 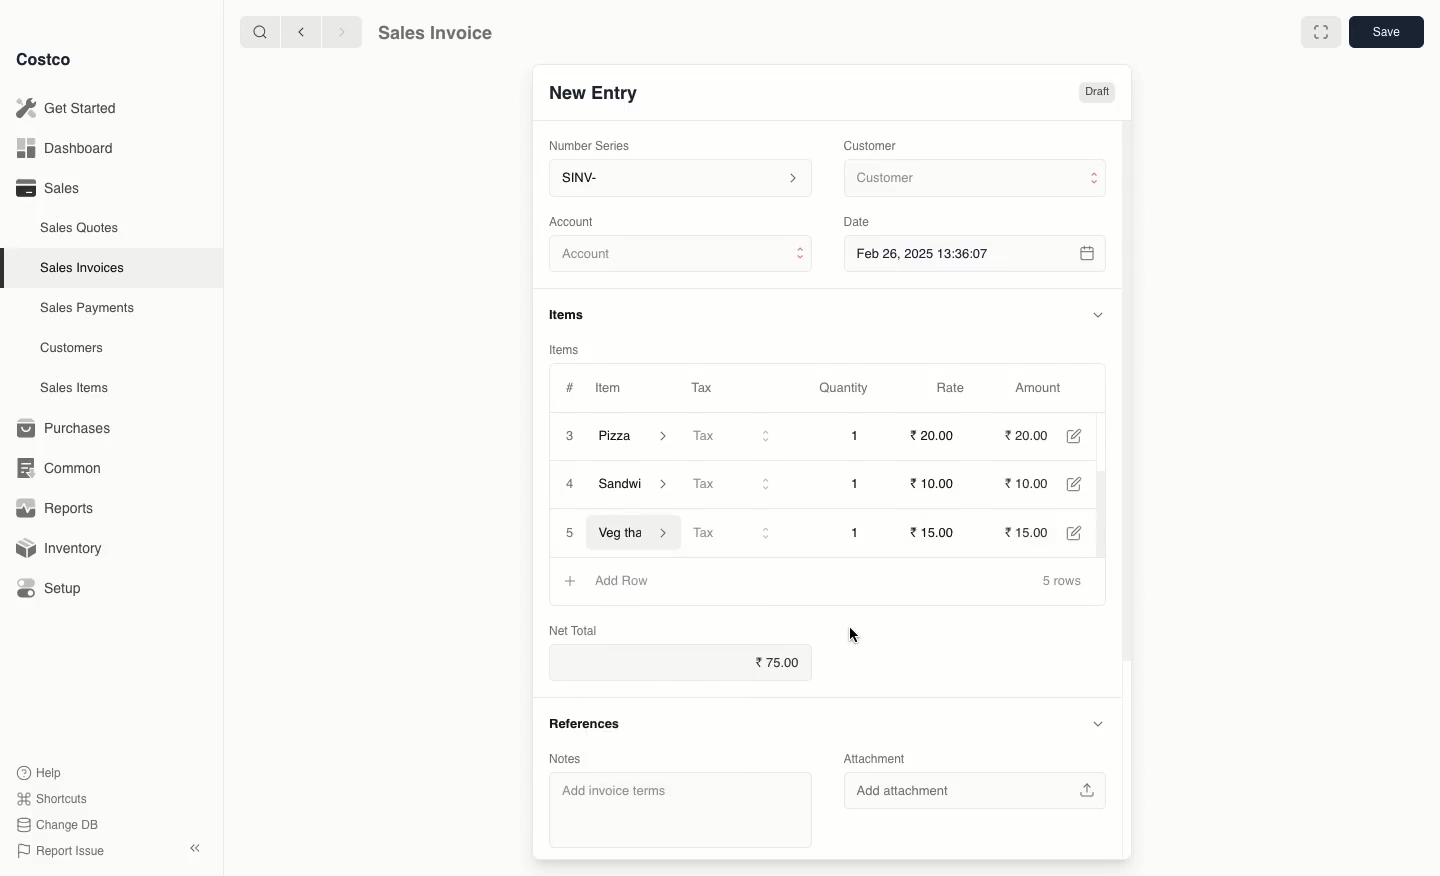 I want to click on Item, so click(x=611, y=390).